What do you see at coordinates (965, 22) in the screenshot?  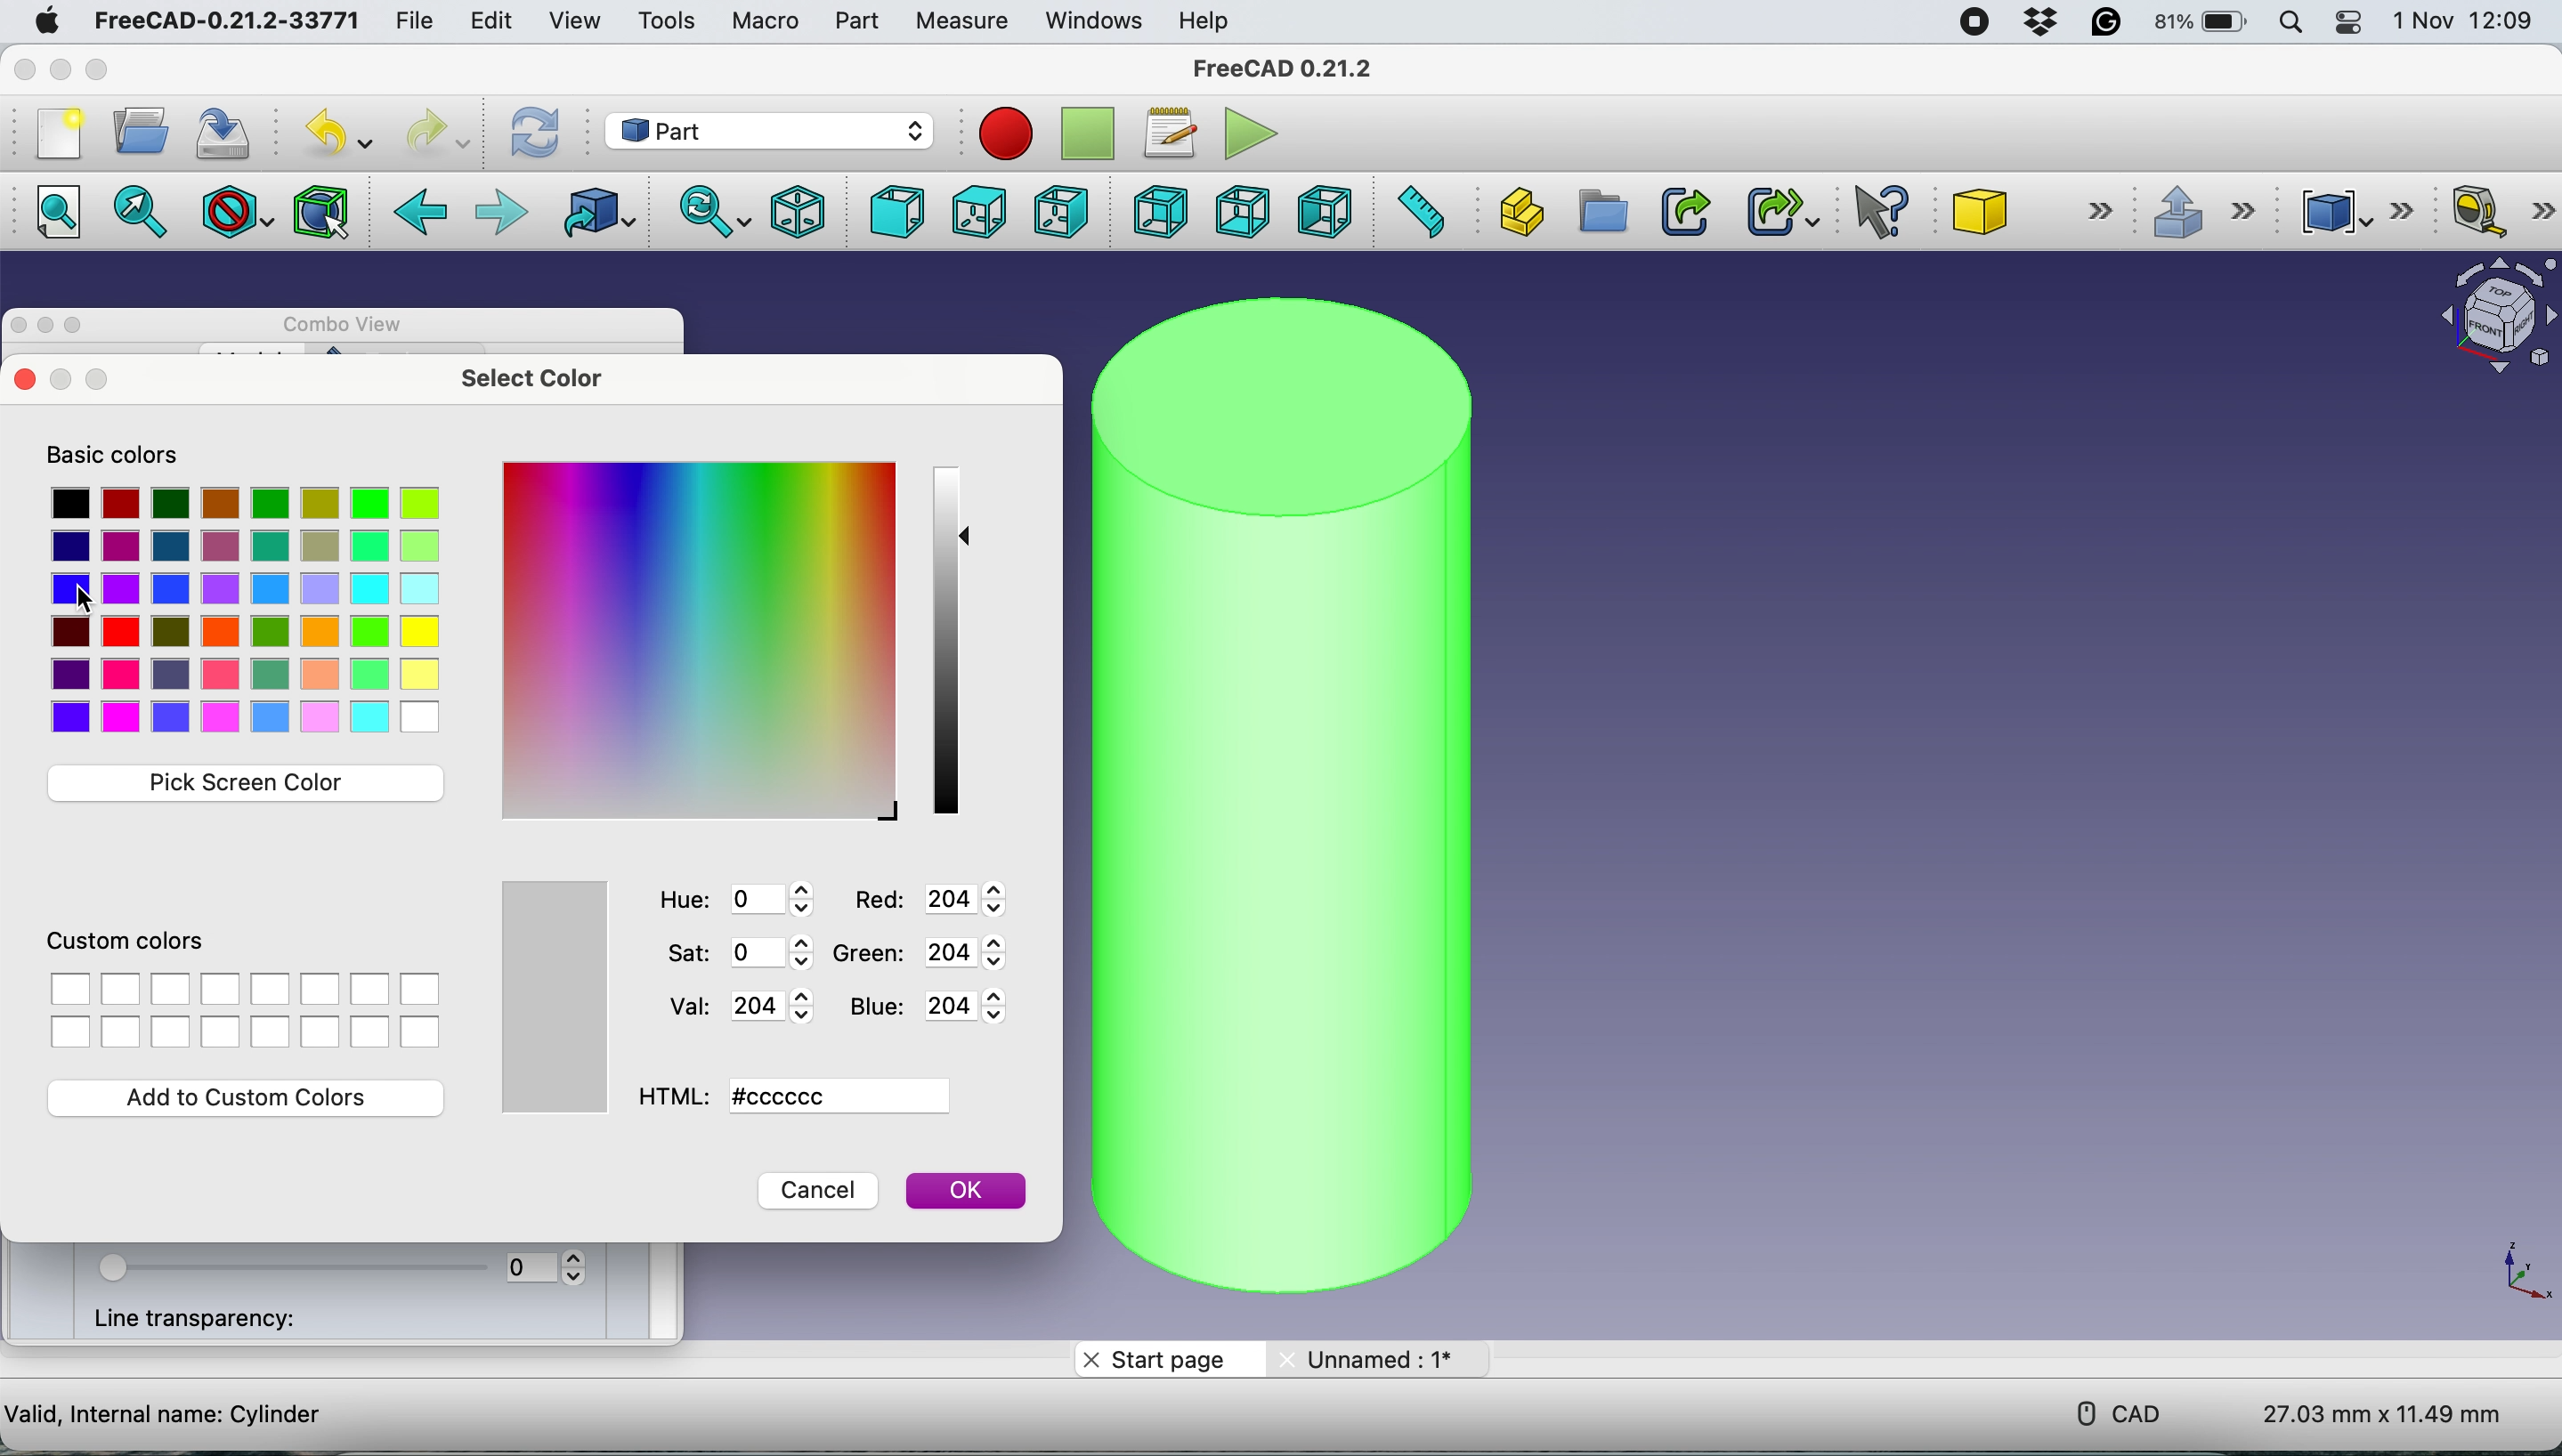 I see `measure` at bounding box center [965, 22].